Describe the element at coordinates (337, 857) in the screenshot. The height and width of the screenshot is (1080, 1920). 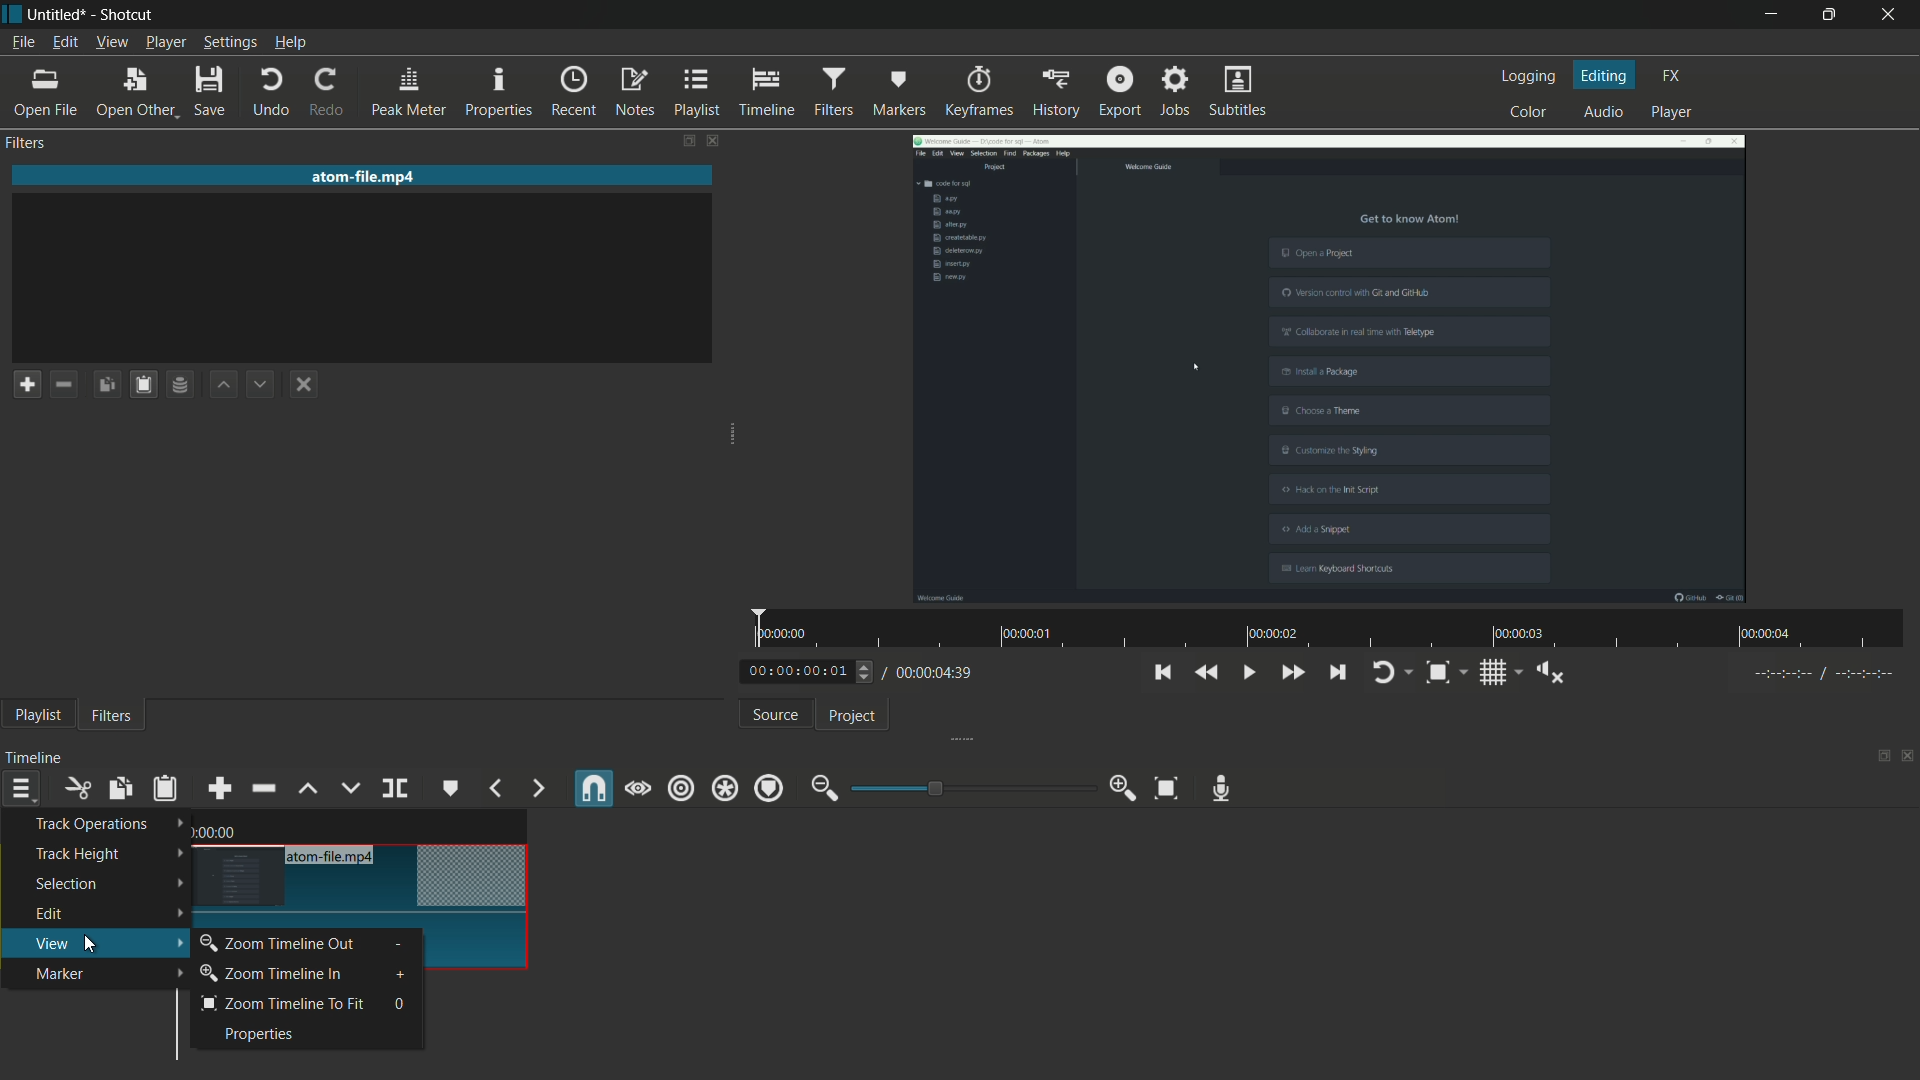
I see `atom-file.mp4` at that location.